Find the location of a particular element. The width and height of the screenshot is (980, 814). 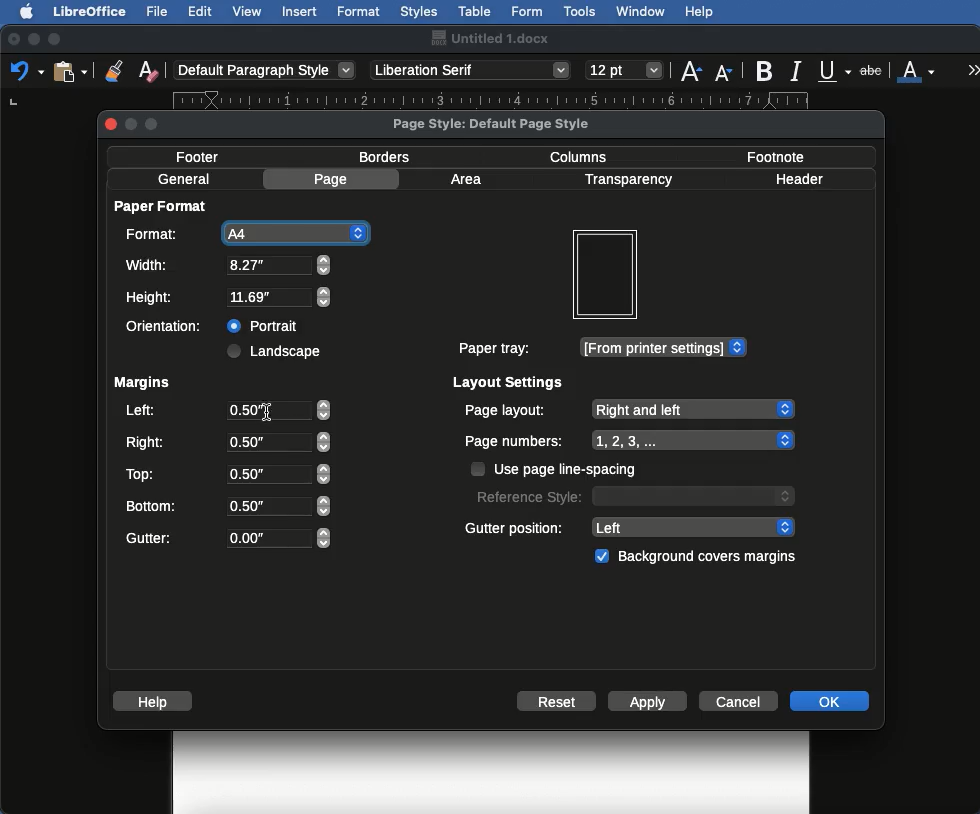

Size increase is located at coordinates (690, 69).